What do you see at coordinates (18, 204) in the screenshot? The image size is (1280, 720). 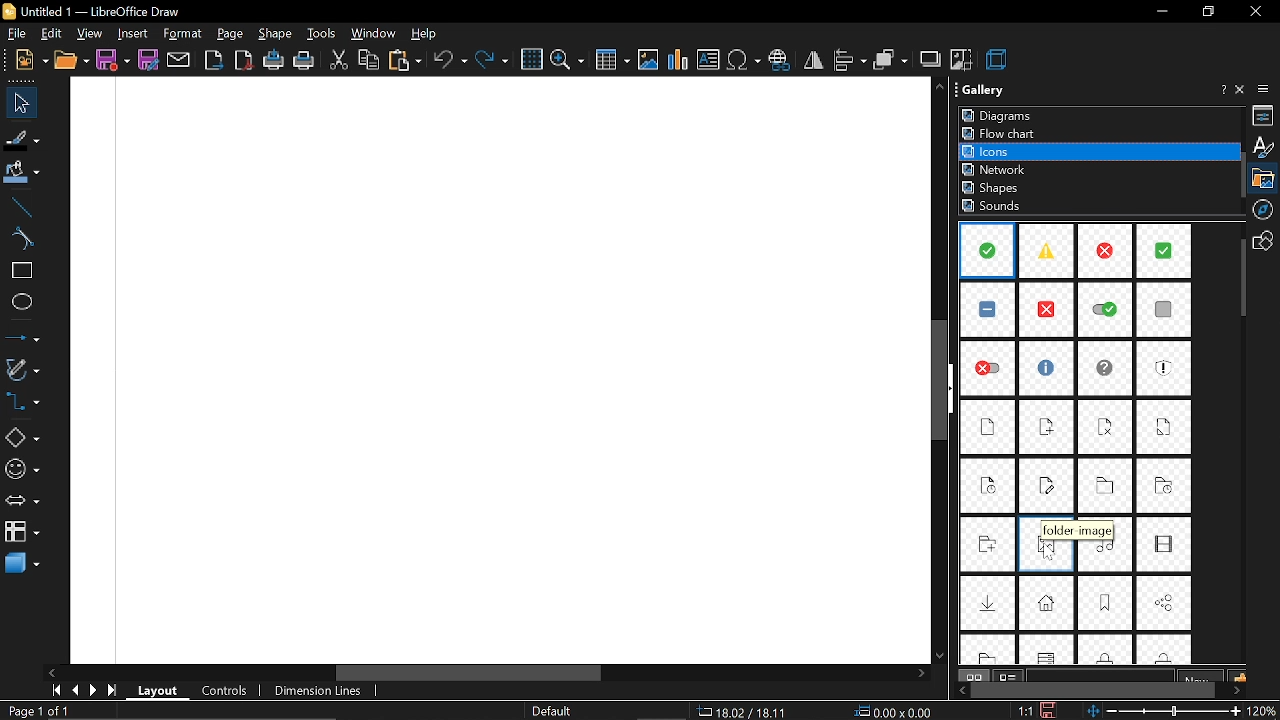 I see `line` at bounding box center [18, 204].